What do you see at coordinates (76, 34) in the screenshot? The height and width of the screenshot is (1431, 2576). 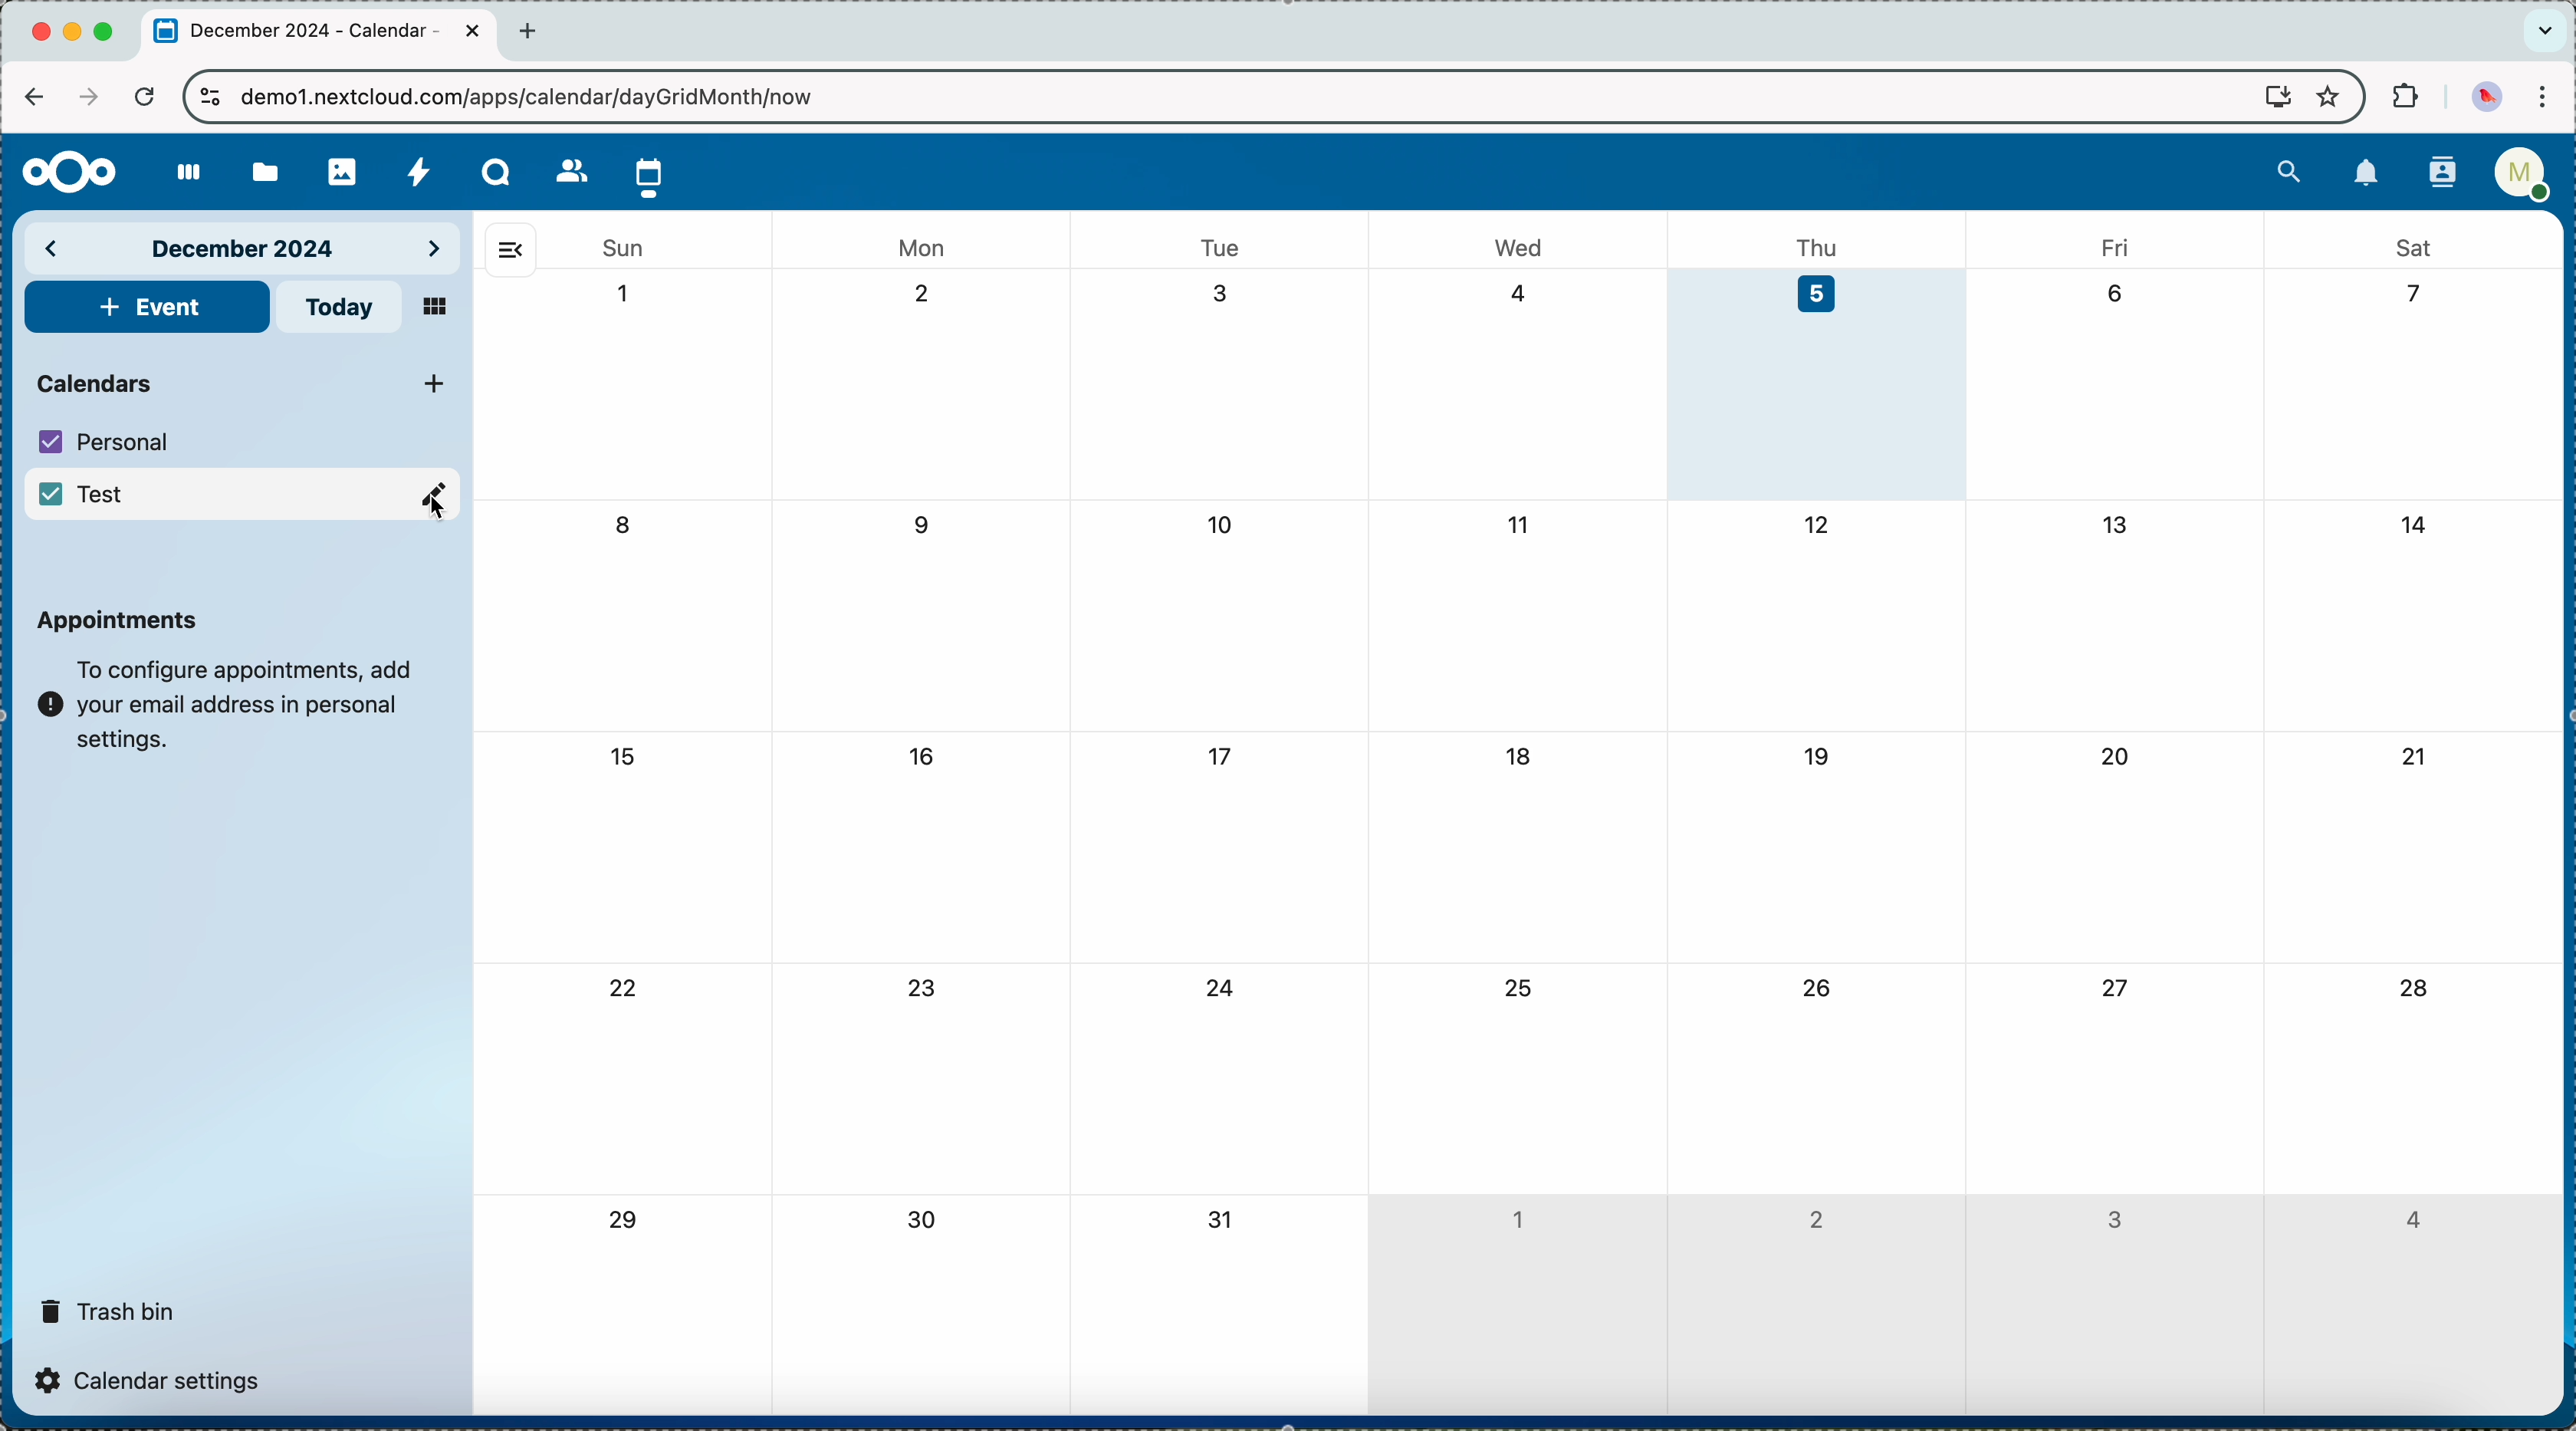 I see `minimize` at bounding box center [76, 34].